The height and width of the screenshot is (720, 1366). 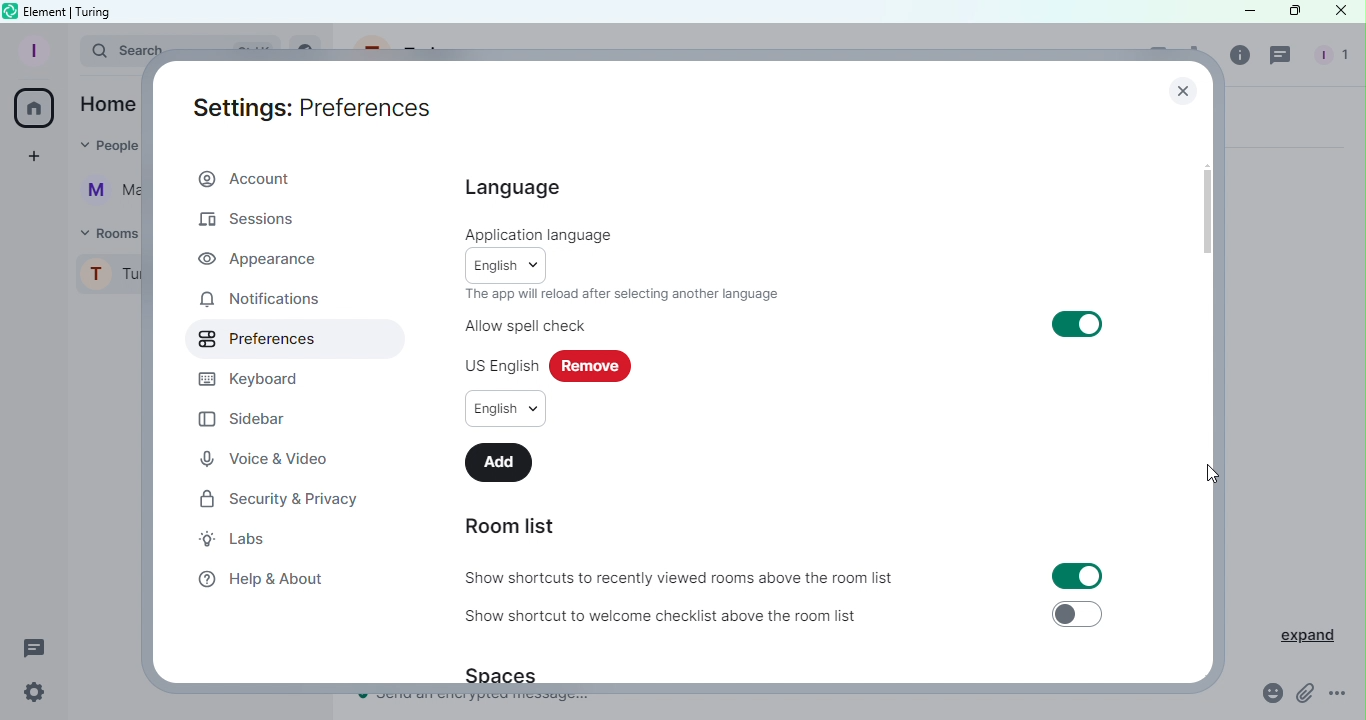 I want to click on Close, so click(x=1340, y=14).